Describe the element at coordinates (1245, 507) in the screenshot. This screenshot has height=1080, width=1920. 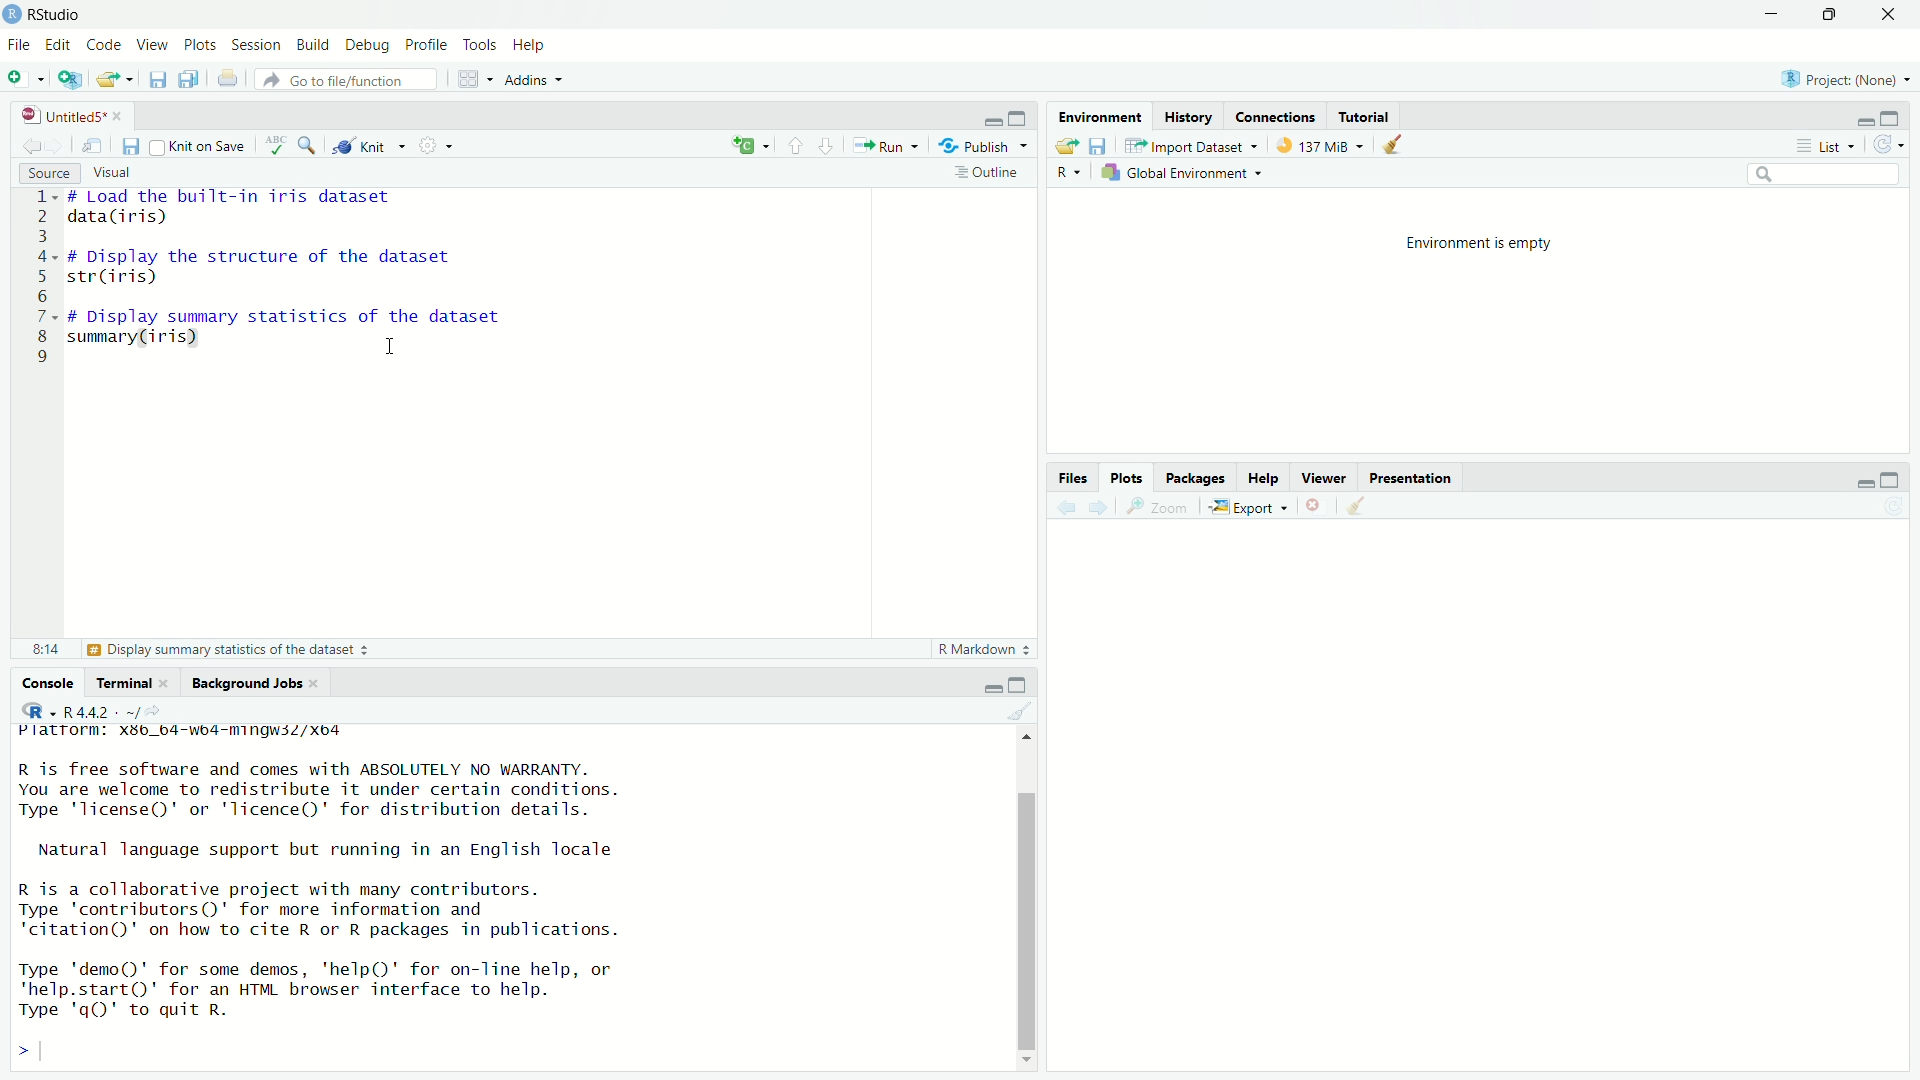
I see `Export` at that location.